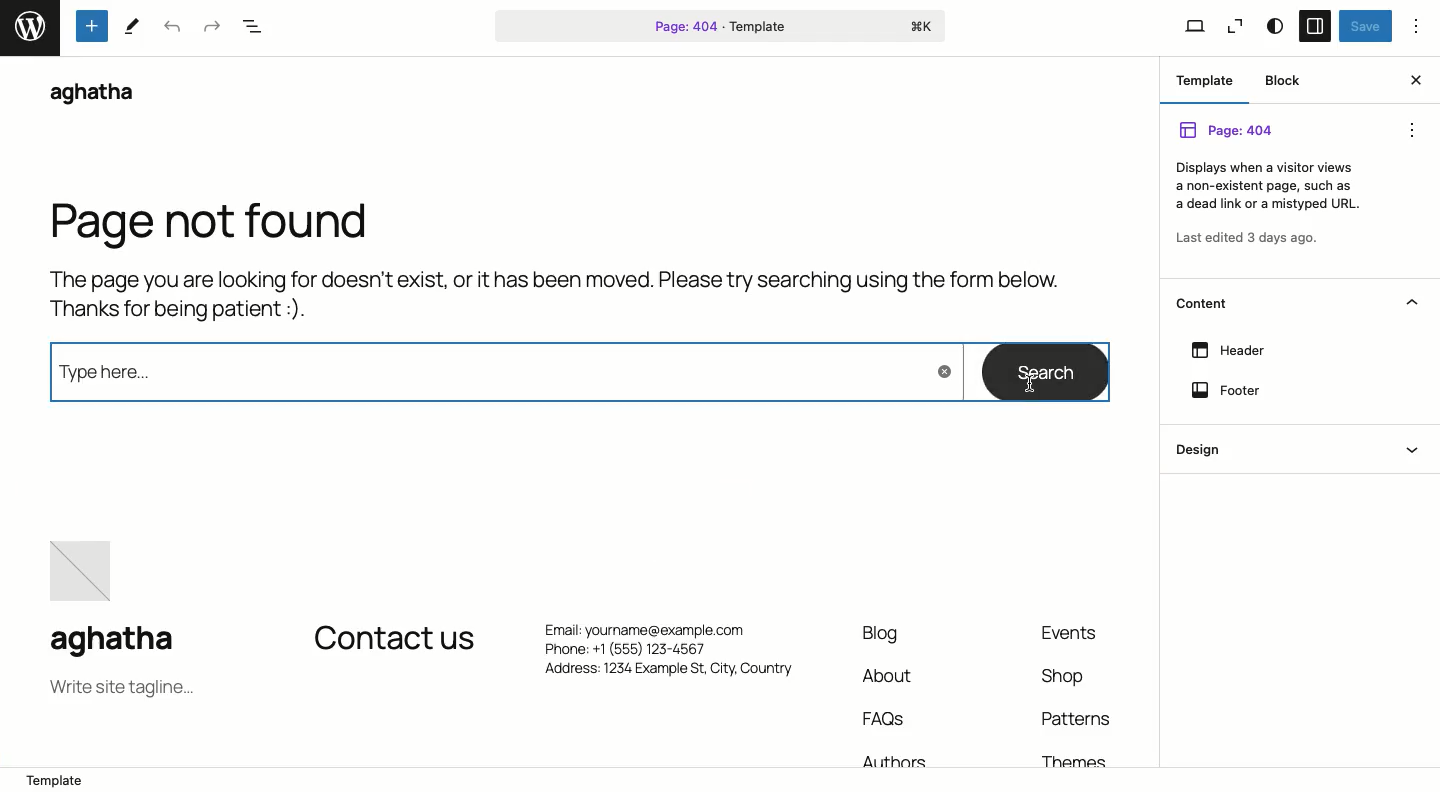 The height and width of the screenshot is (792, 1440). Describe the element at coordinates (1422, 27) in the screenshot. I see `Options` at that location.